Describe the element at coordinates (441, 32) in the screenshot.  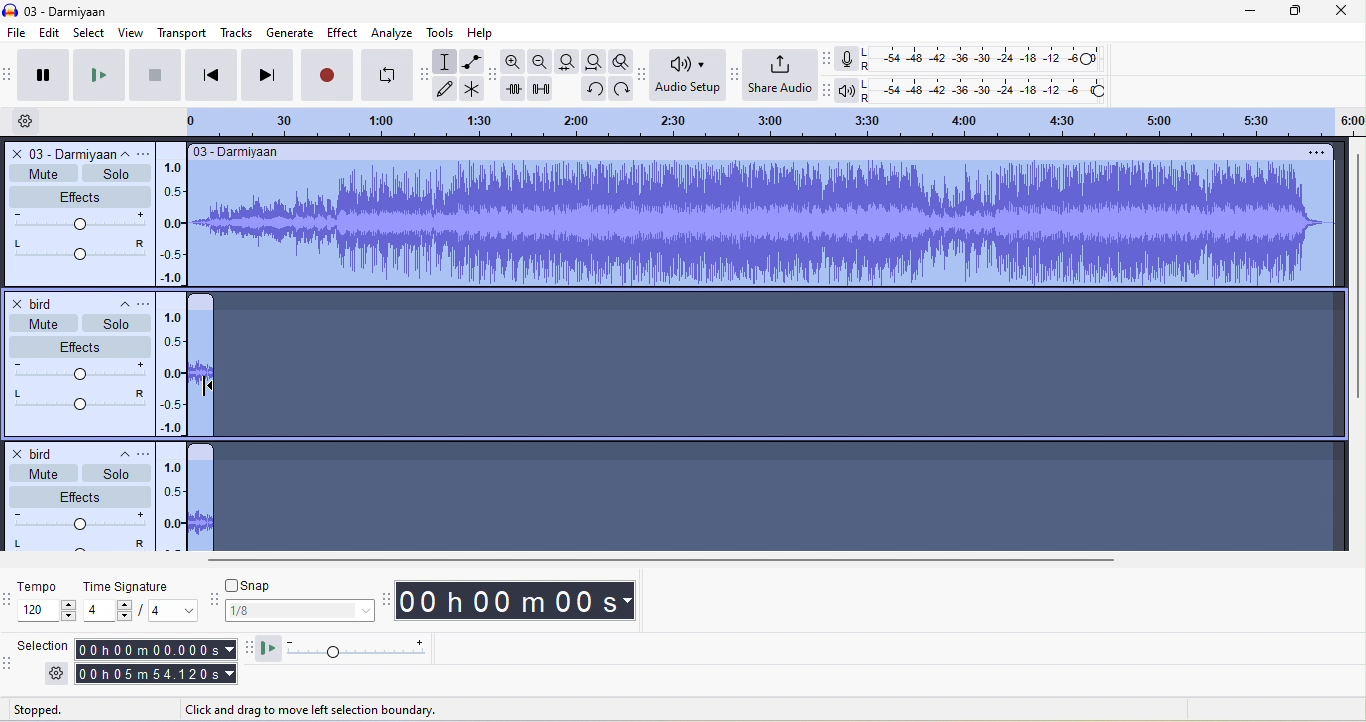
I see `tools` at that location.